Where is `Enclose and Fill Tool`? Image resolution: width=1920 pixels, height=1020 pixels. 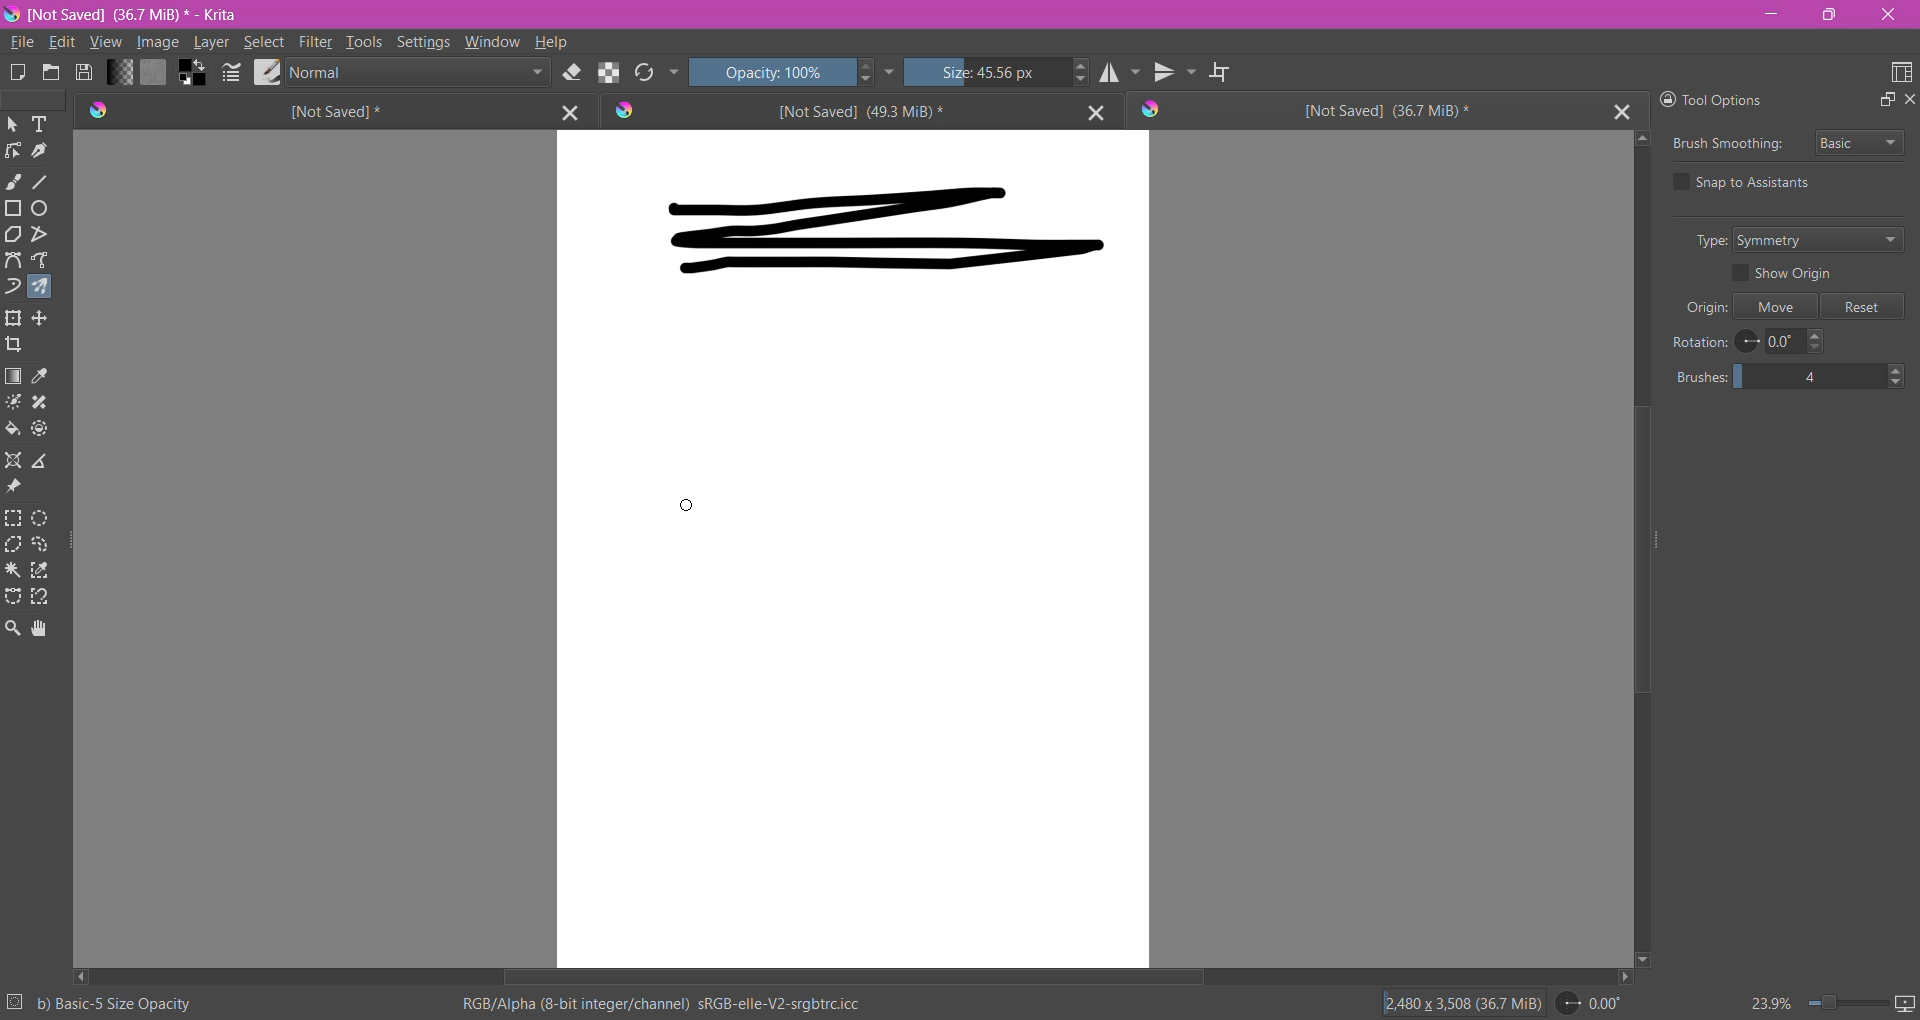
Enclose and Fill Tool is located at coordinates (42, 429).